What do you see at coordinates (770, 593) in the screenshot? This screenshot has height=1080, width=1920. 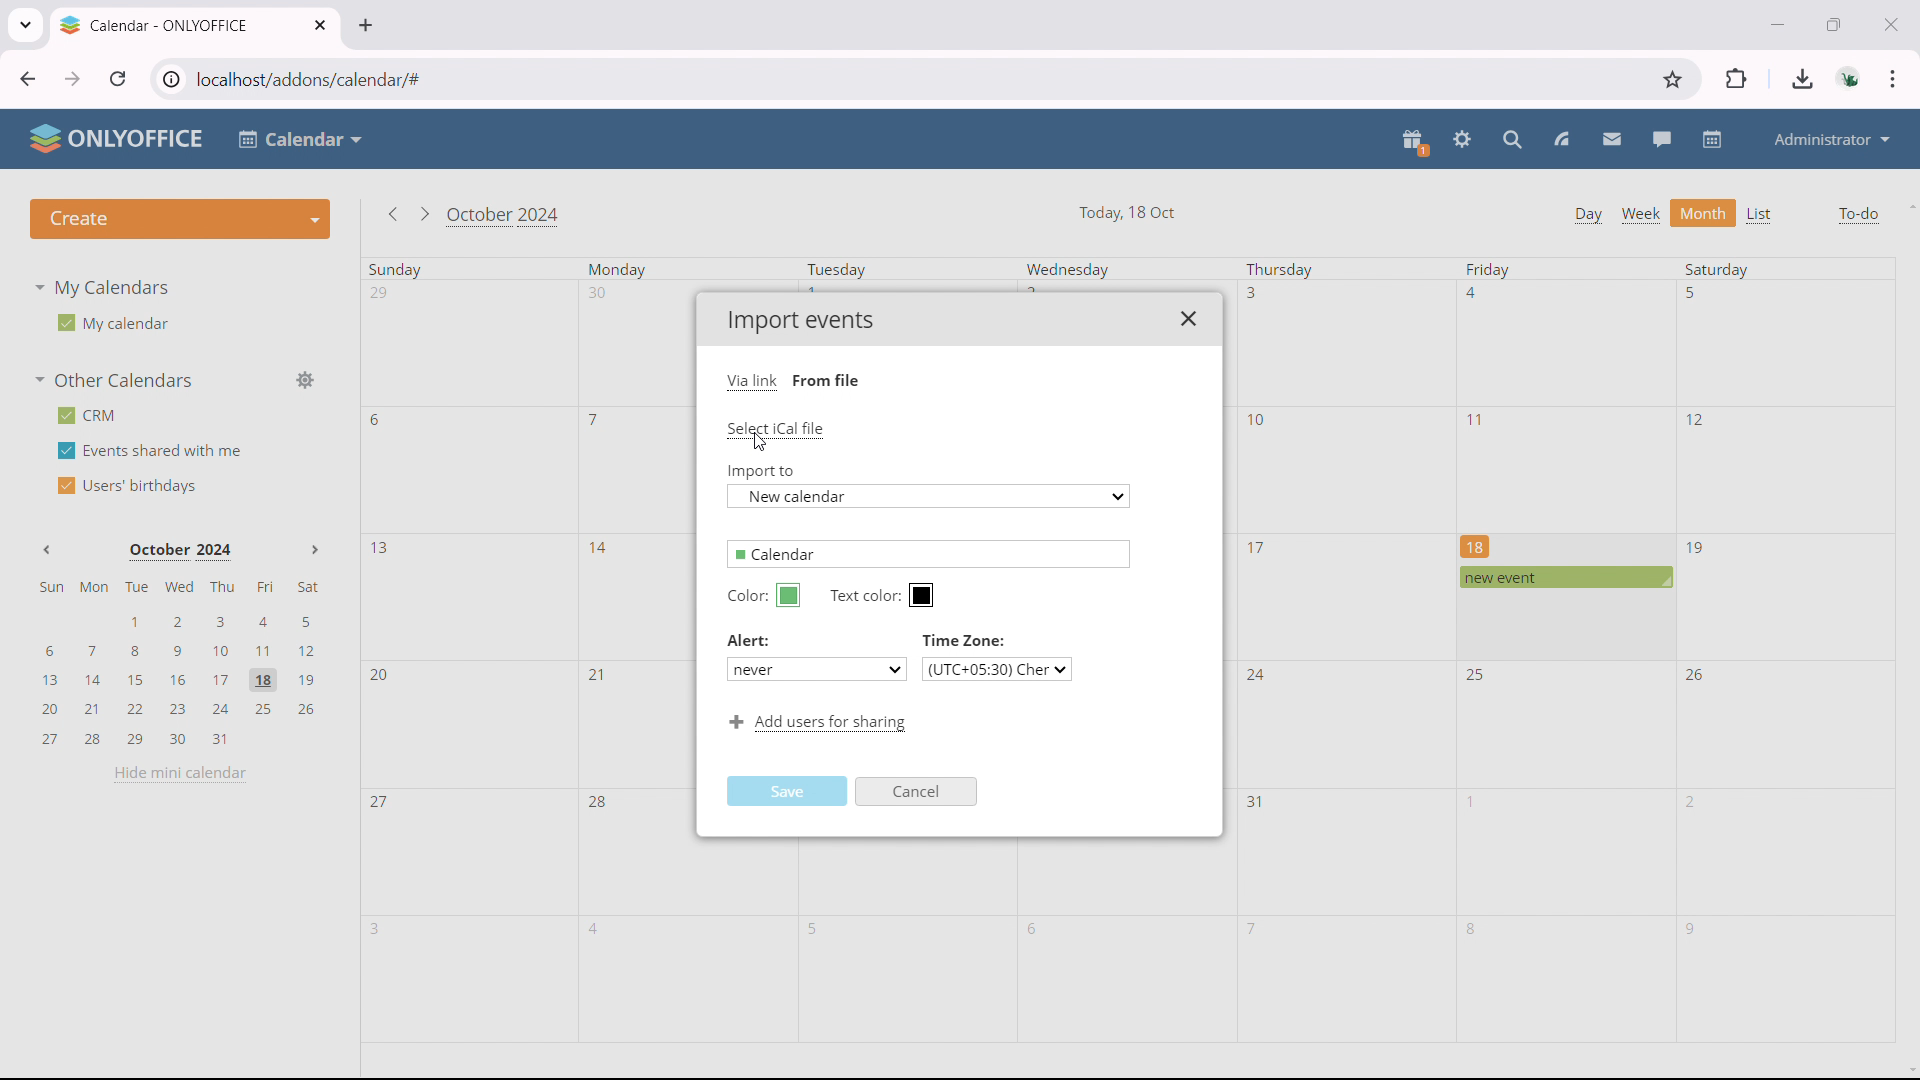 I see `Color:` at bounding box center [770, 593].